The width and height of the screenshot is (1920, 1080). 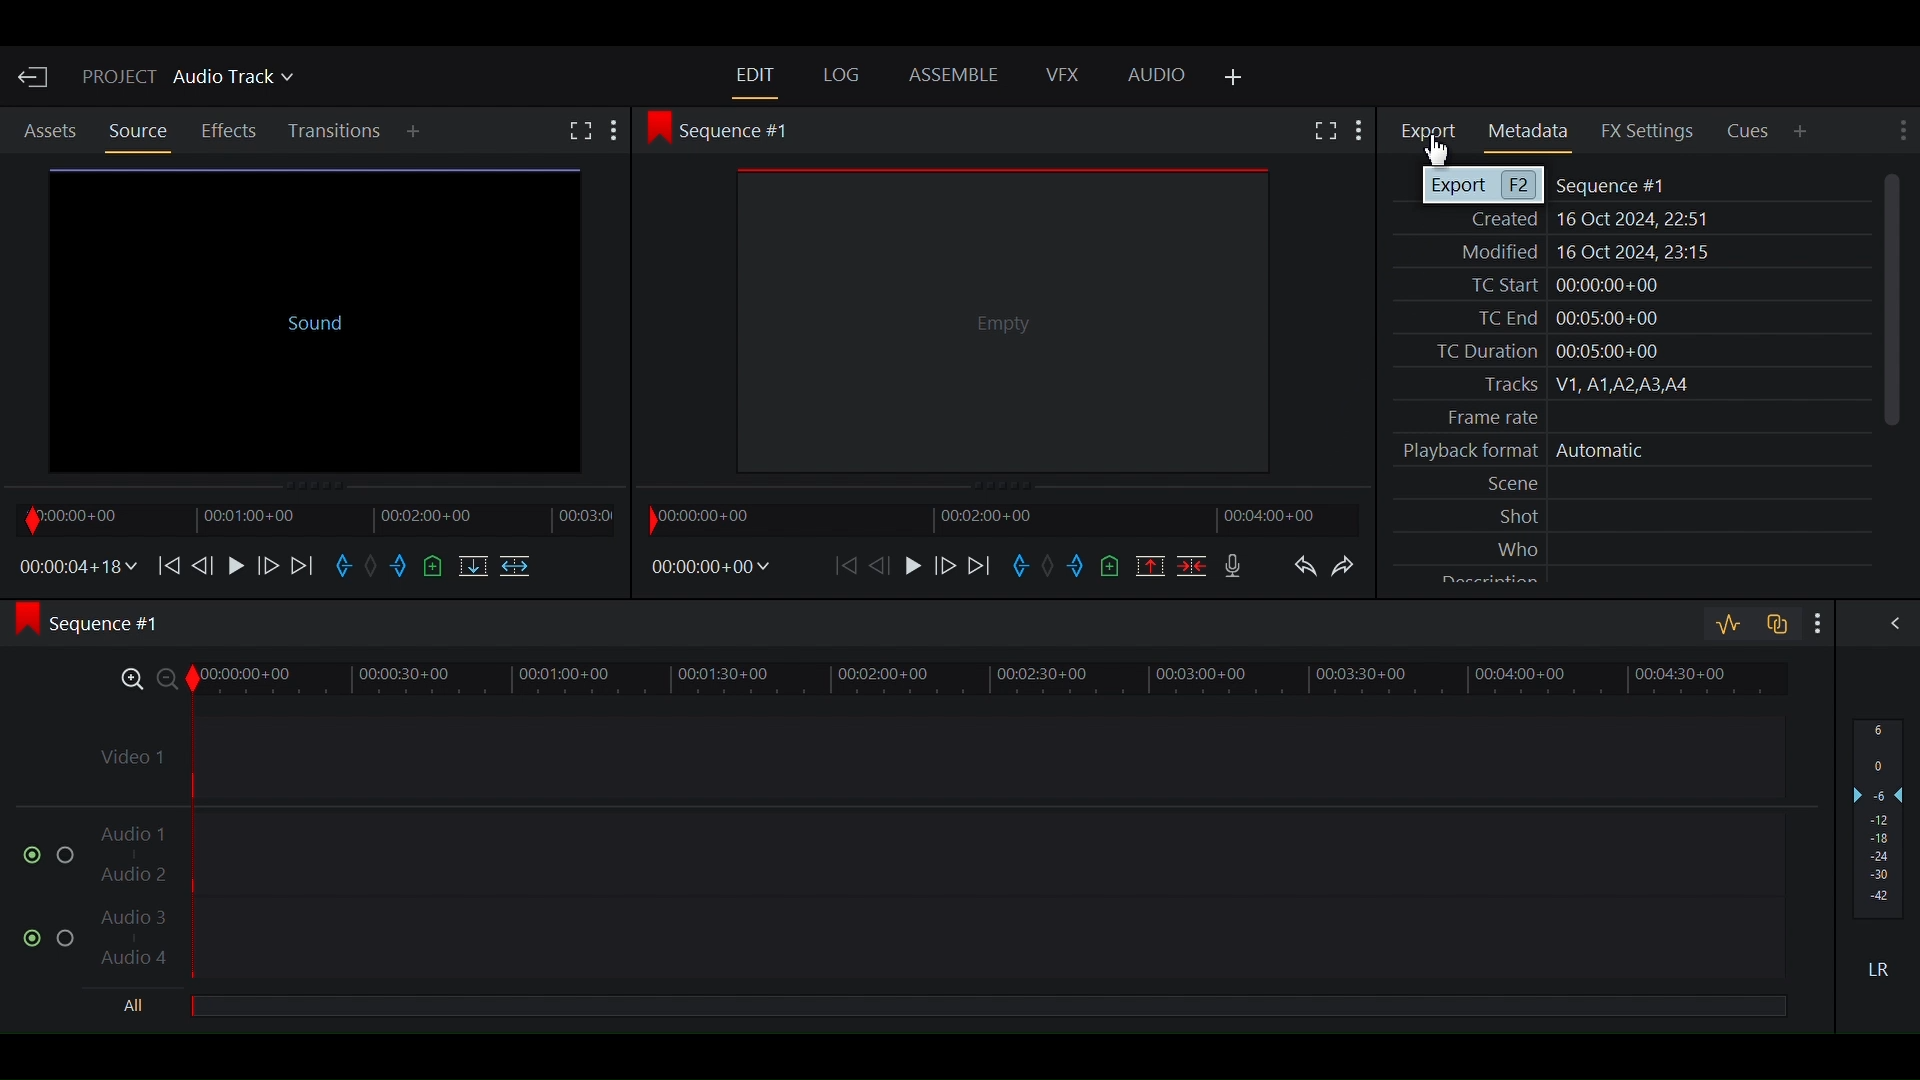 What do you see at coordinates (417, 133) in the screenshot?
I see `Add Panel` at bounding box center [417, 133].